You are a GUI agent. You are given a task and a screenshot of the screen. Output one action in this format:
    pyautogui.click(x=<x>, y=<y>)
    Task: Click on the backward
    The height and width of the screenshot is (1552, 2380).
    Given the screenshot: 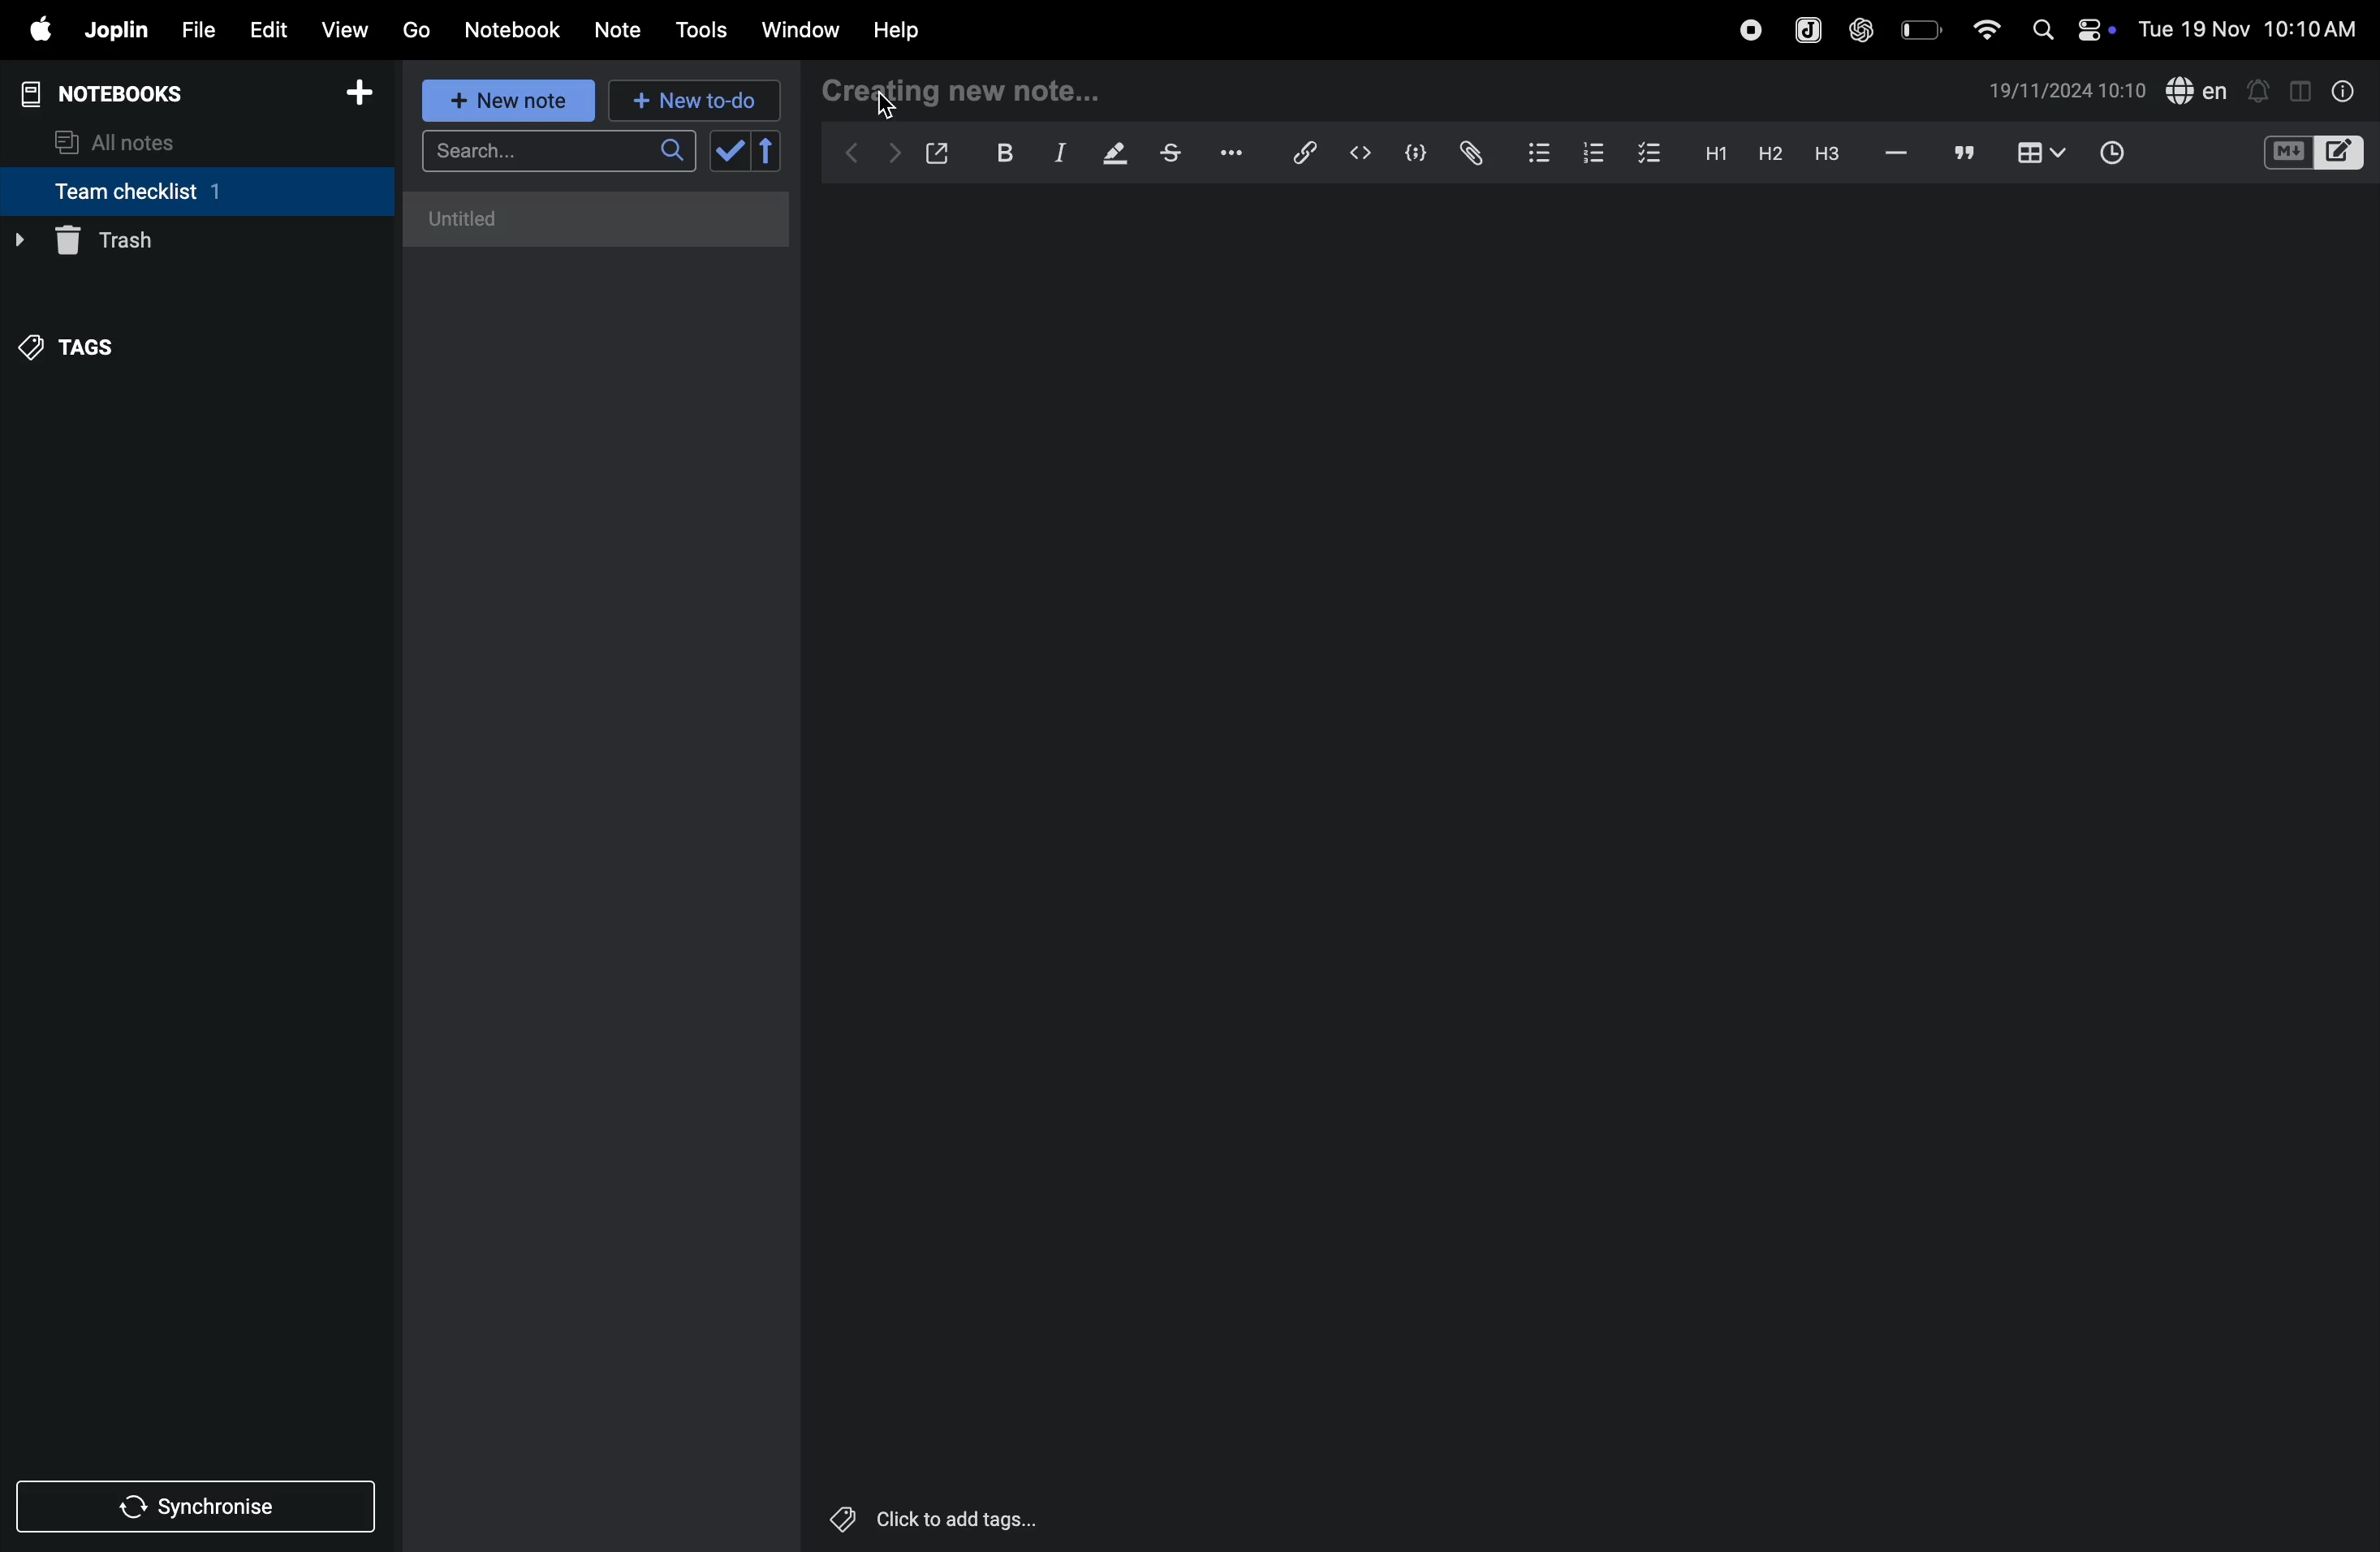 What is the action you would take?
    pyautogui.click(x=841, y=152)
    